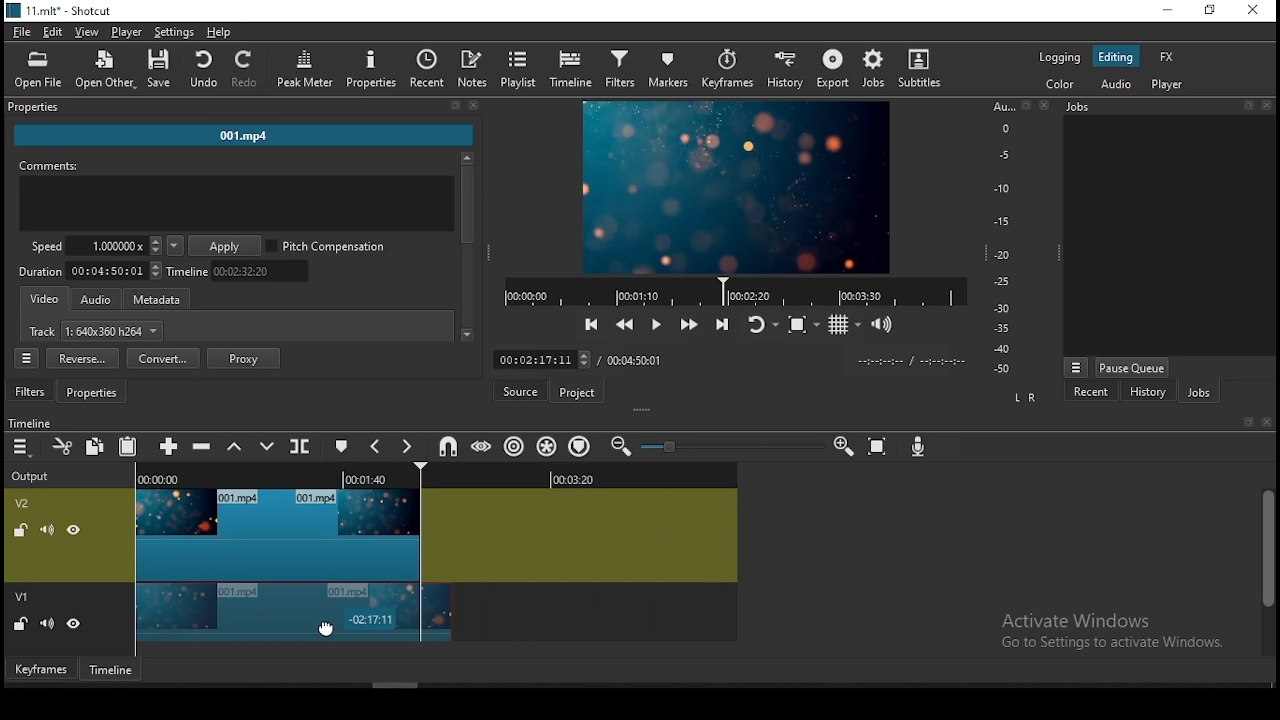 The width and height of the screenshot is (1280, 720). What do you see at coordinates (171, 448) in the screenshot?
I see `append` at bounding box center [171, 448].